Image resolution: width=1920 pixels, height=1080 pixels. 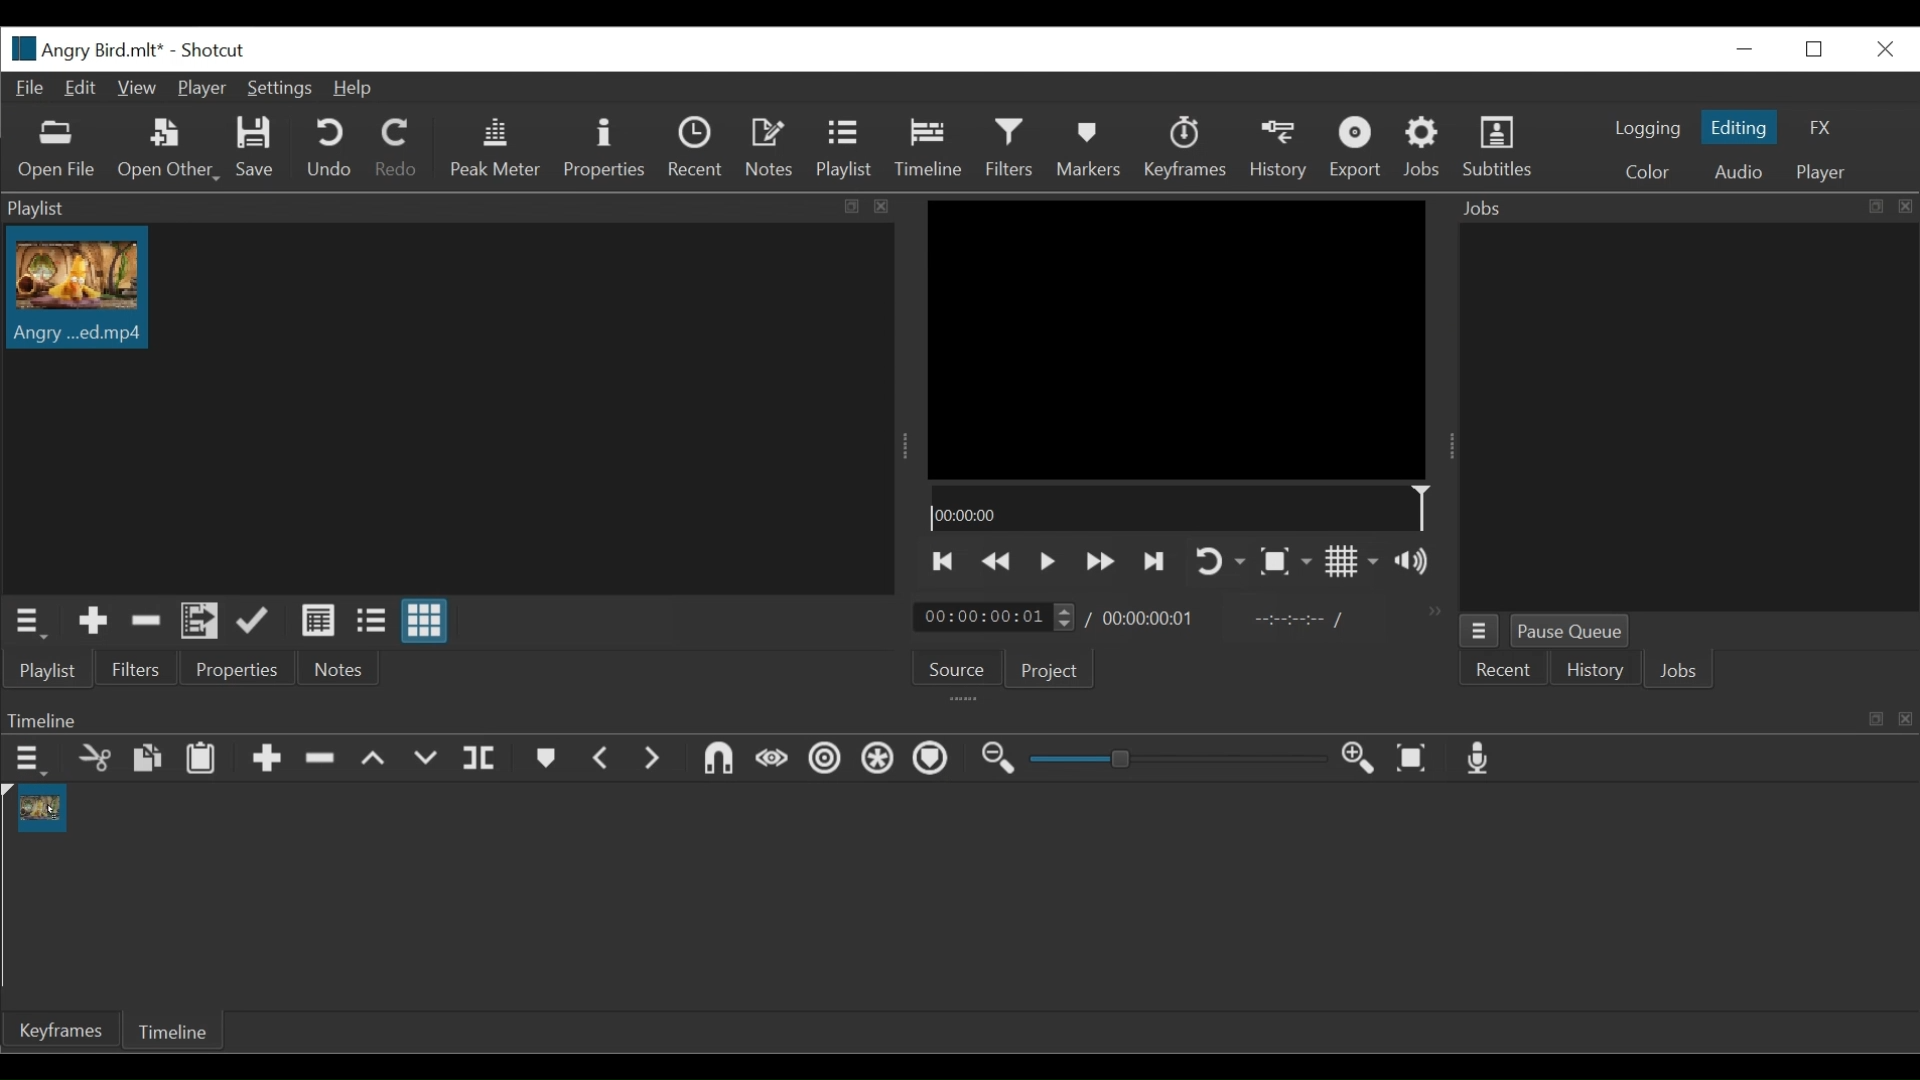 I want to click on Keyframes, so click(x=1189, y=150).